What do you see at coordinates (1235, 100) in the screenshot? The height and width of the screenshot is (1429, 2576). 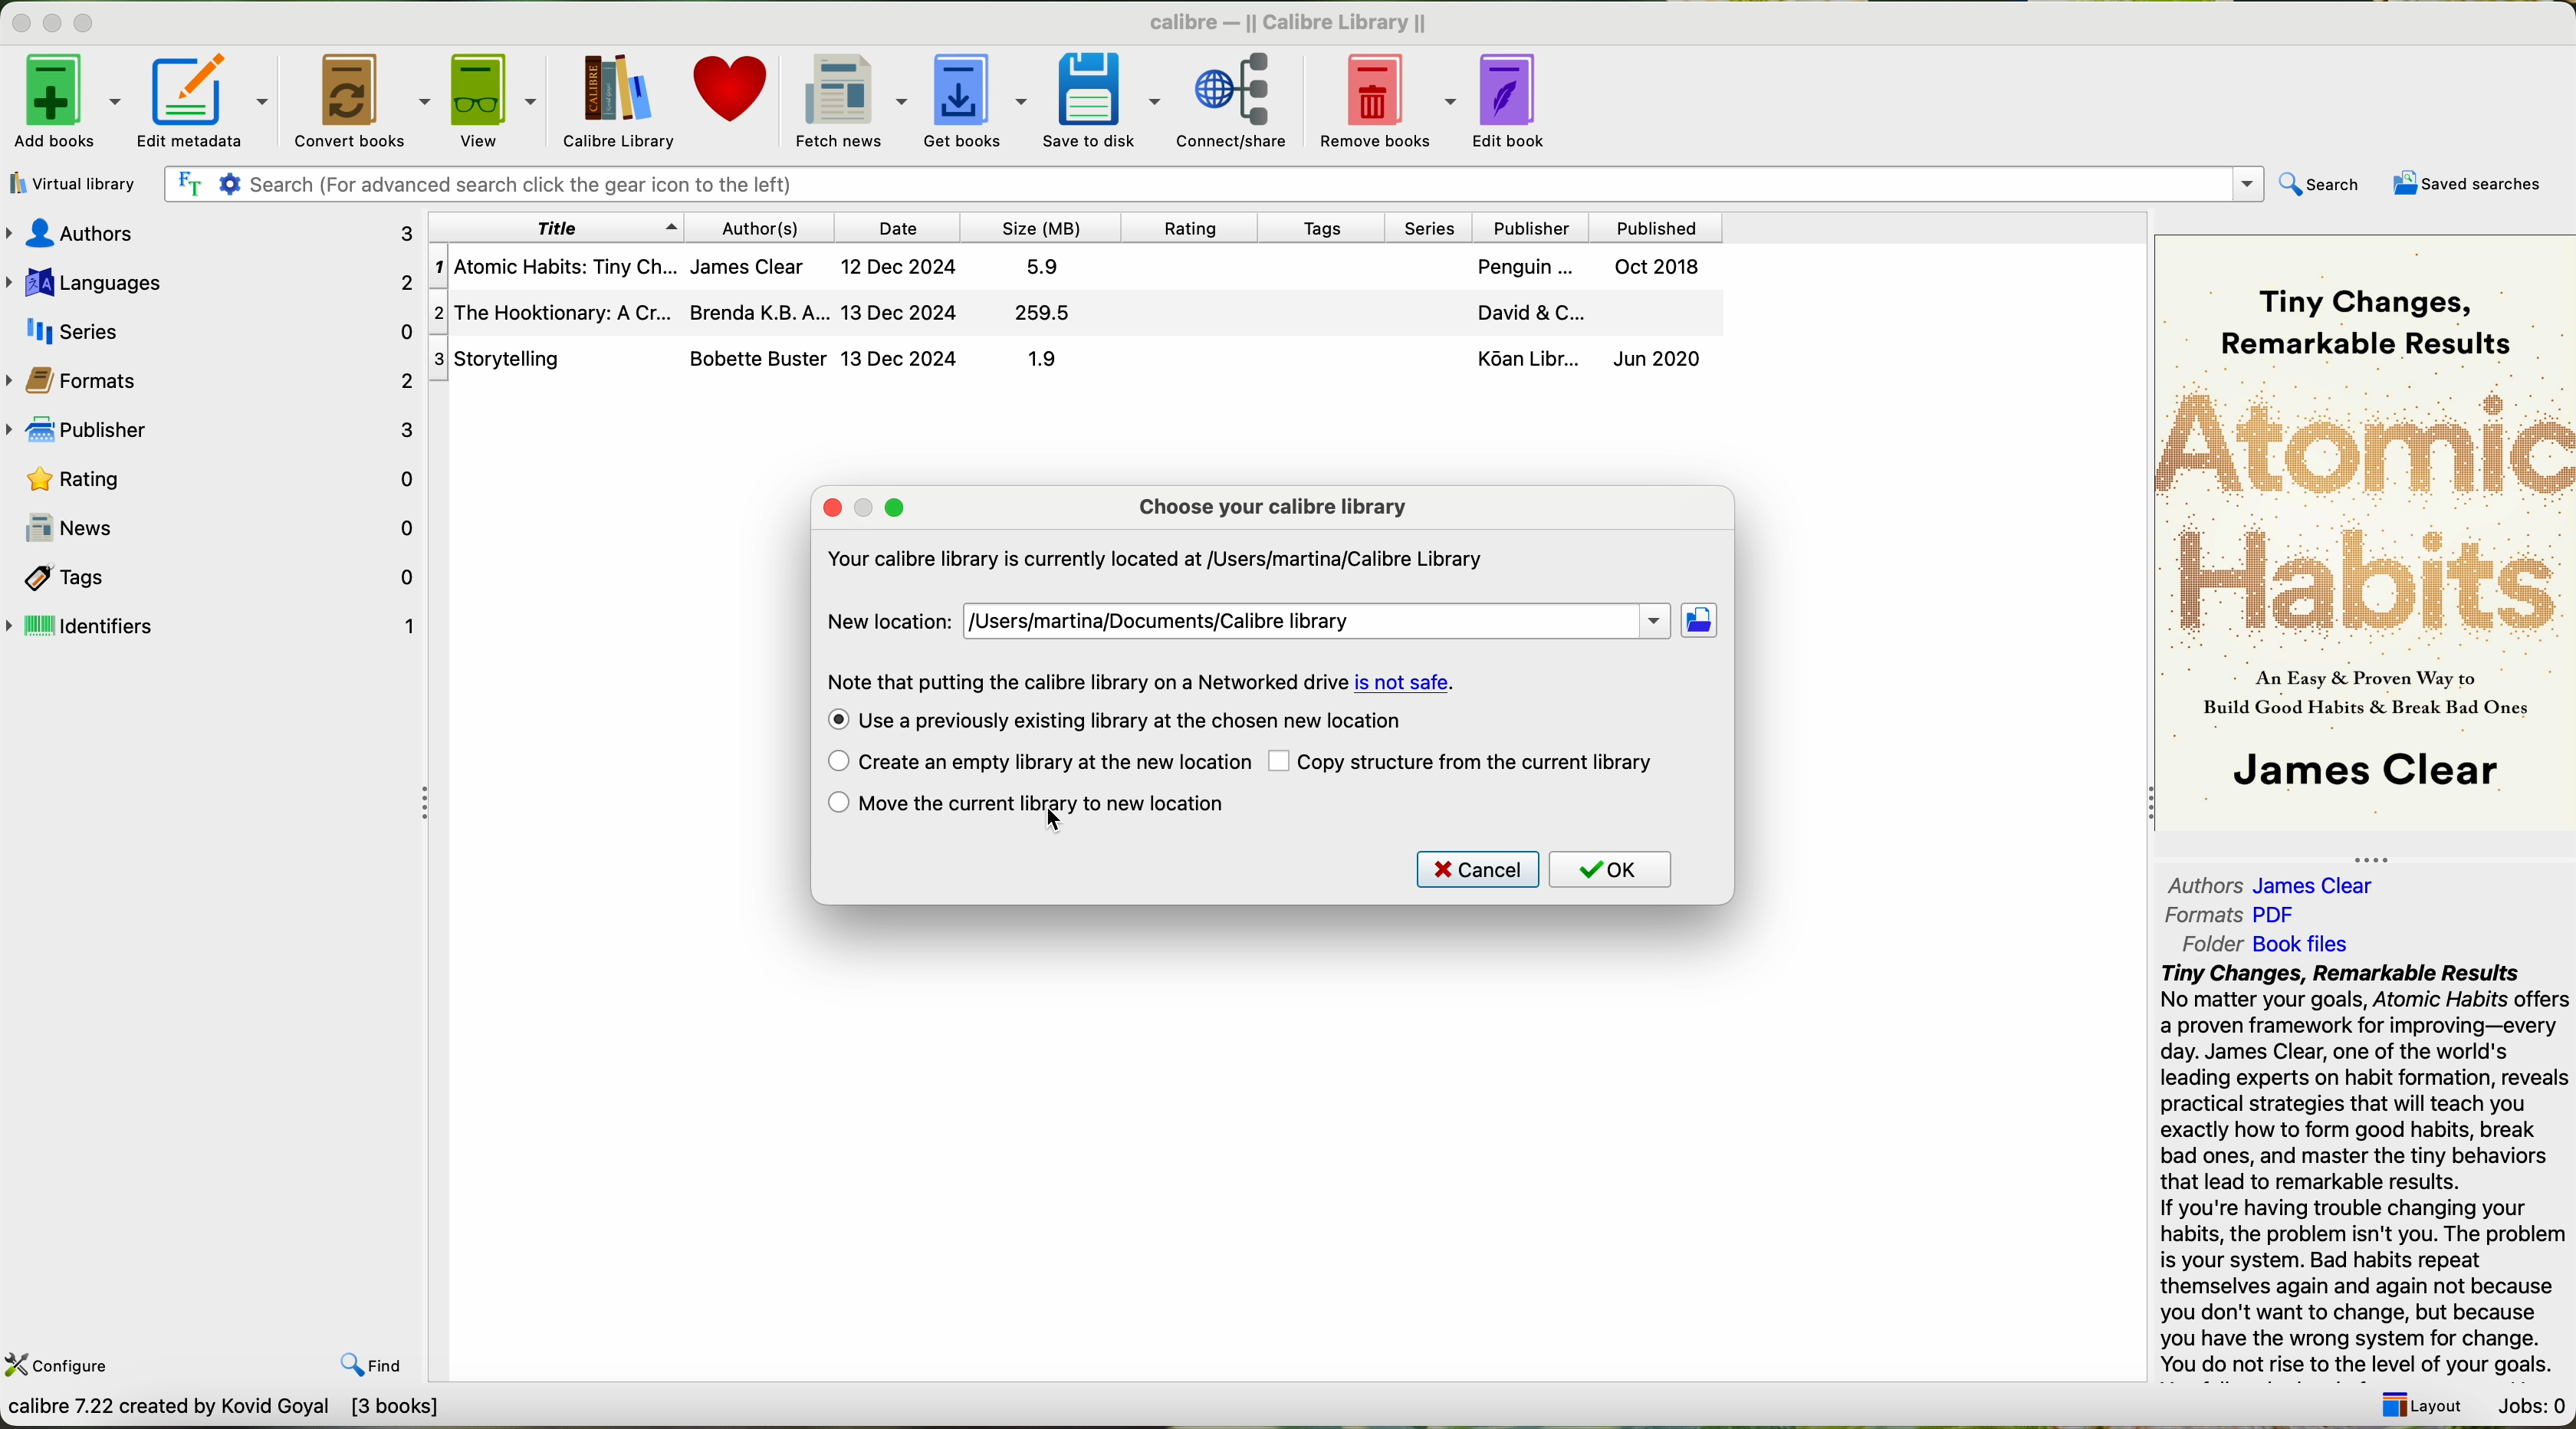 I see `connect/share` at bounding box center [1235, 100].